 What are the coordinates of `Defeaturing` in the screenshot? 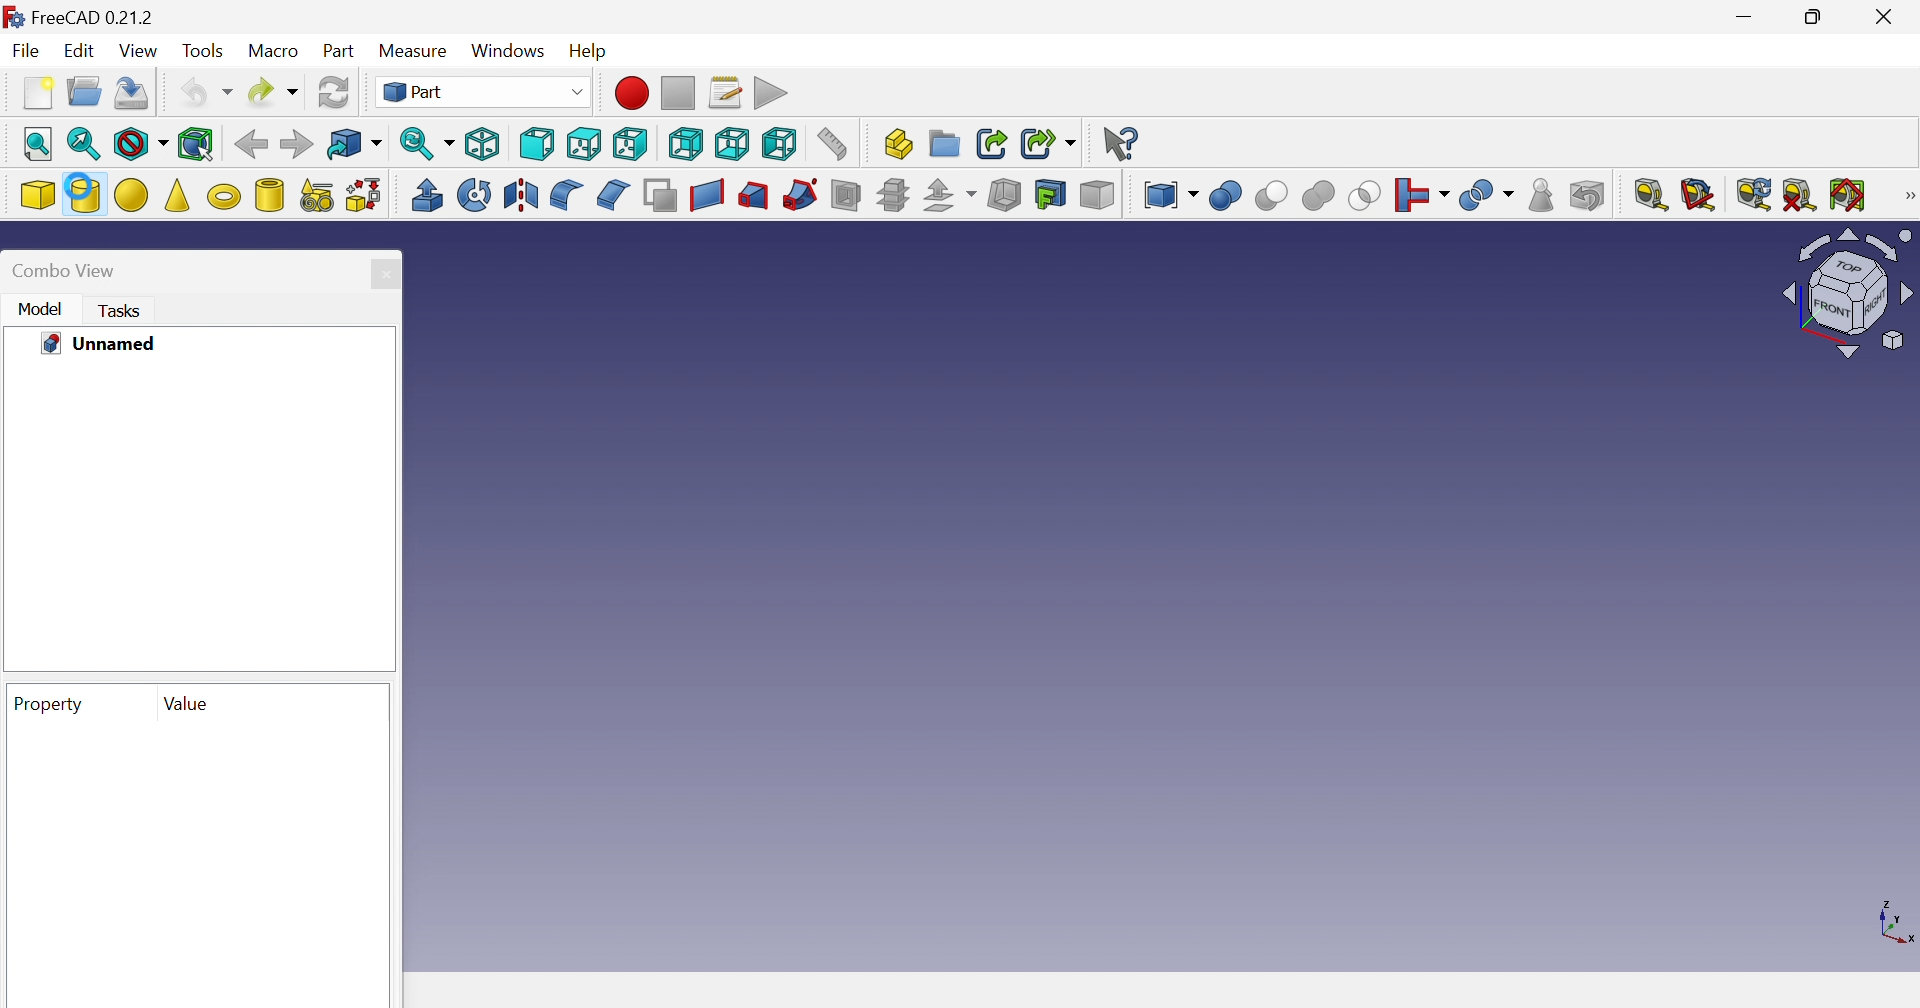 It's located at (1586, 196).